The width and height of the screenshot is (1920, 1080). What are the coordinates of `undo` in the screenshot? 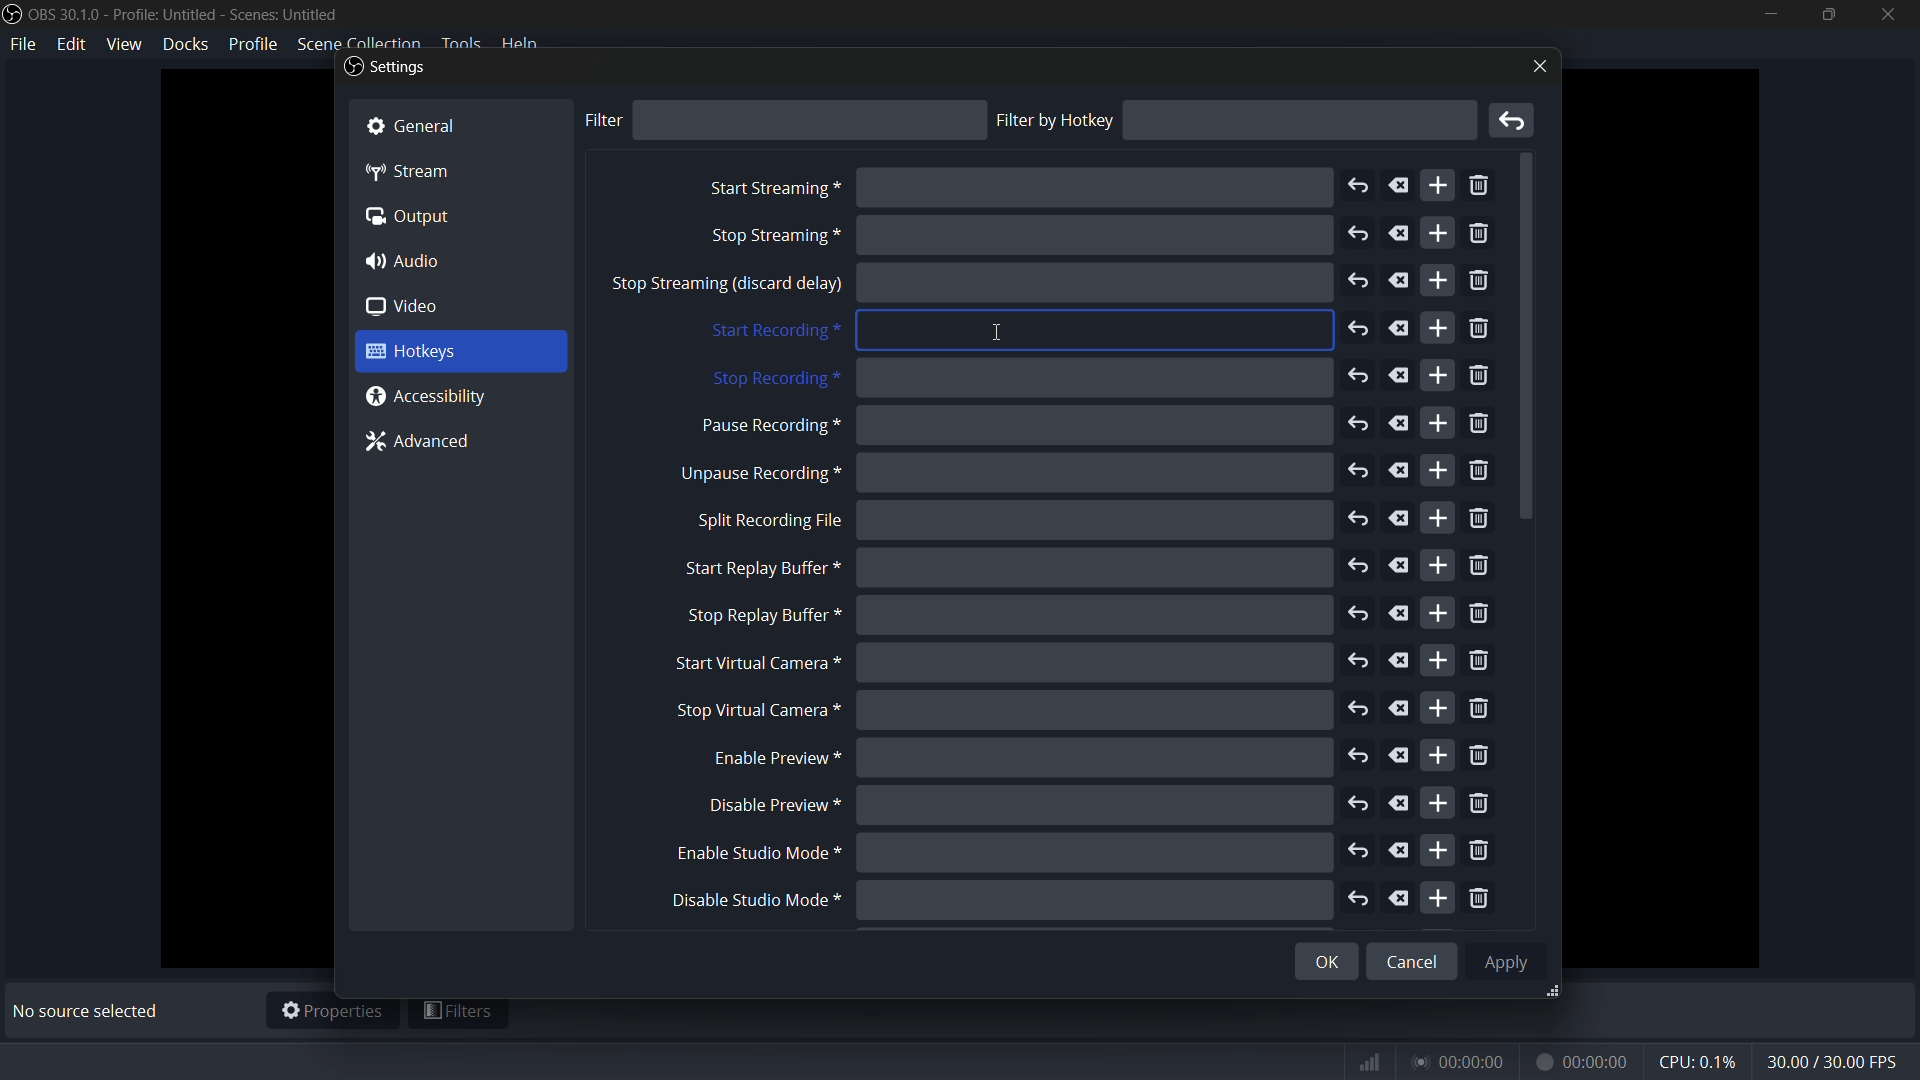 It's located at (1358, 331).